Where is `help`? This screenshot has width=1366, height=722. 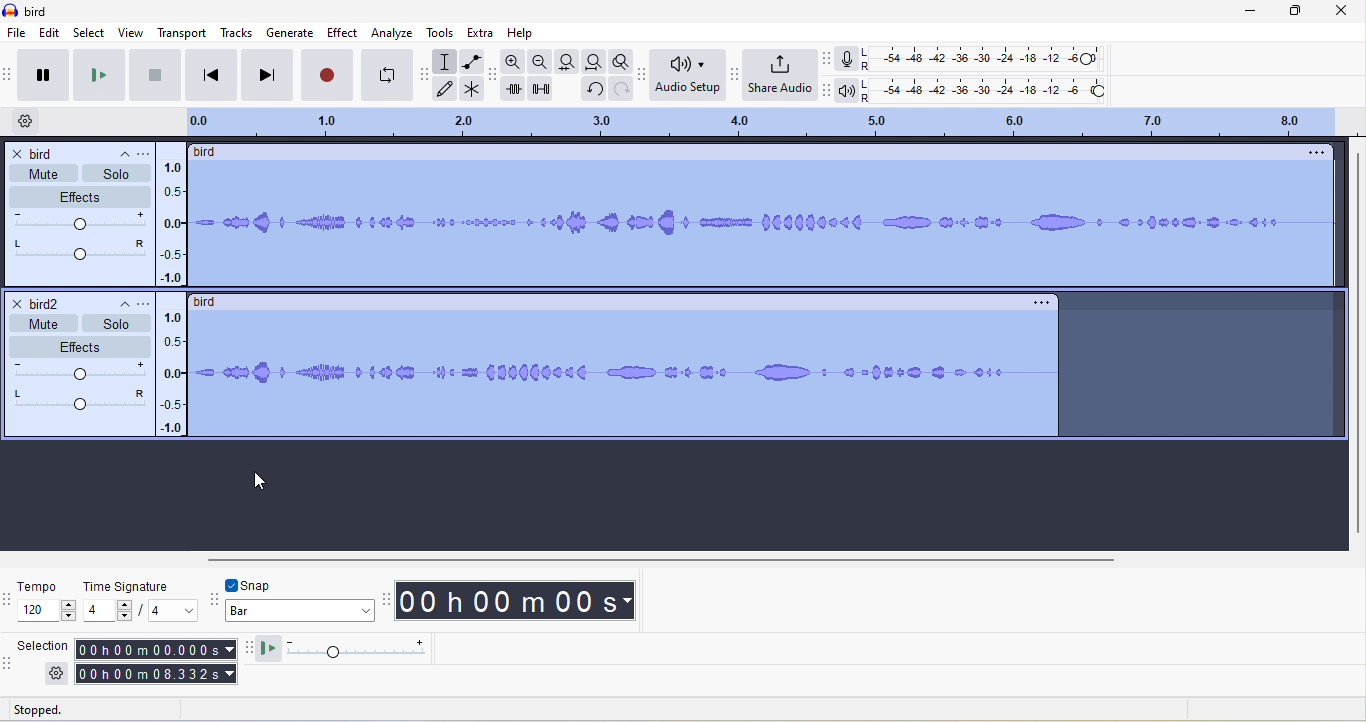
help is located at coordinates (526, 31).